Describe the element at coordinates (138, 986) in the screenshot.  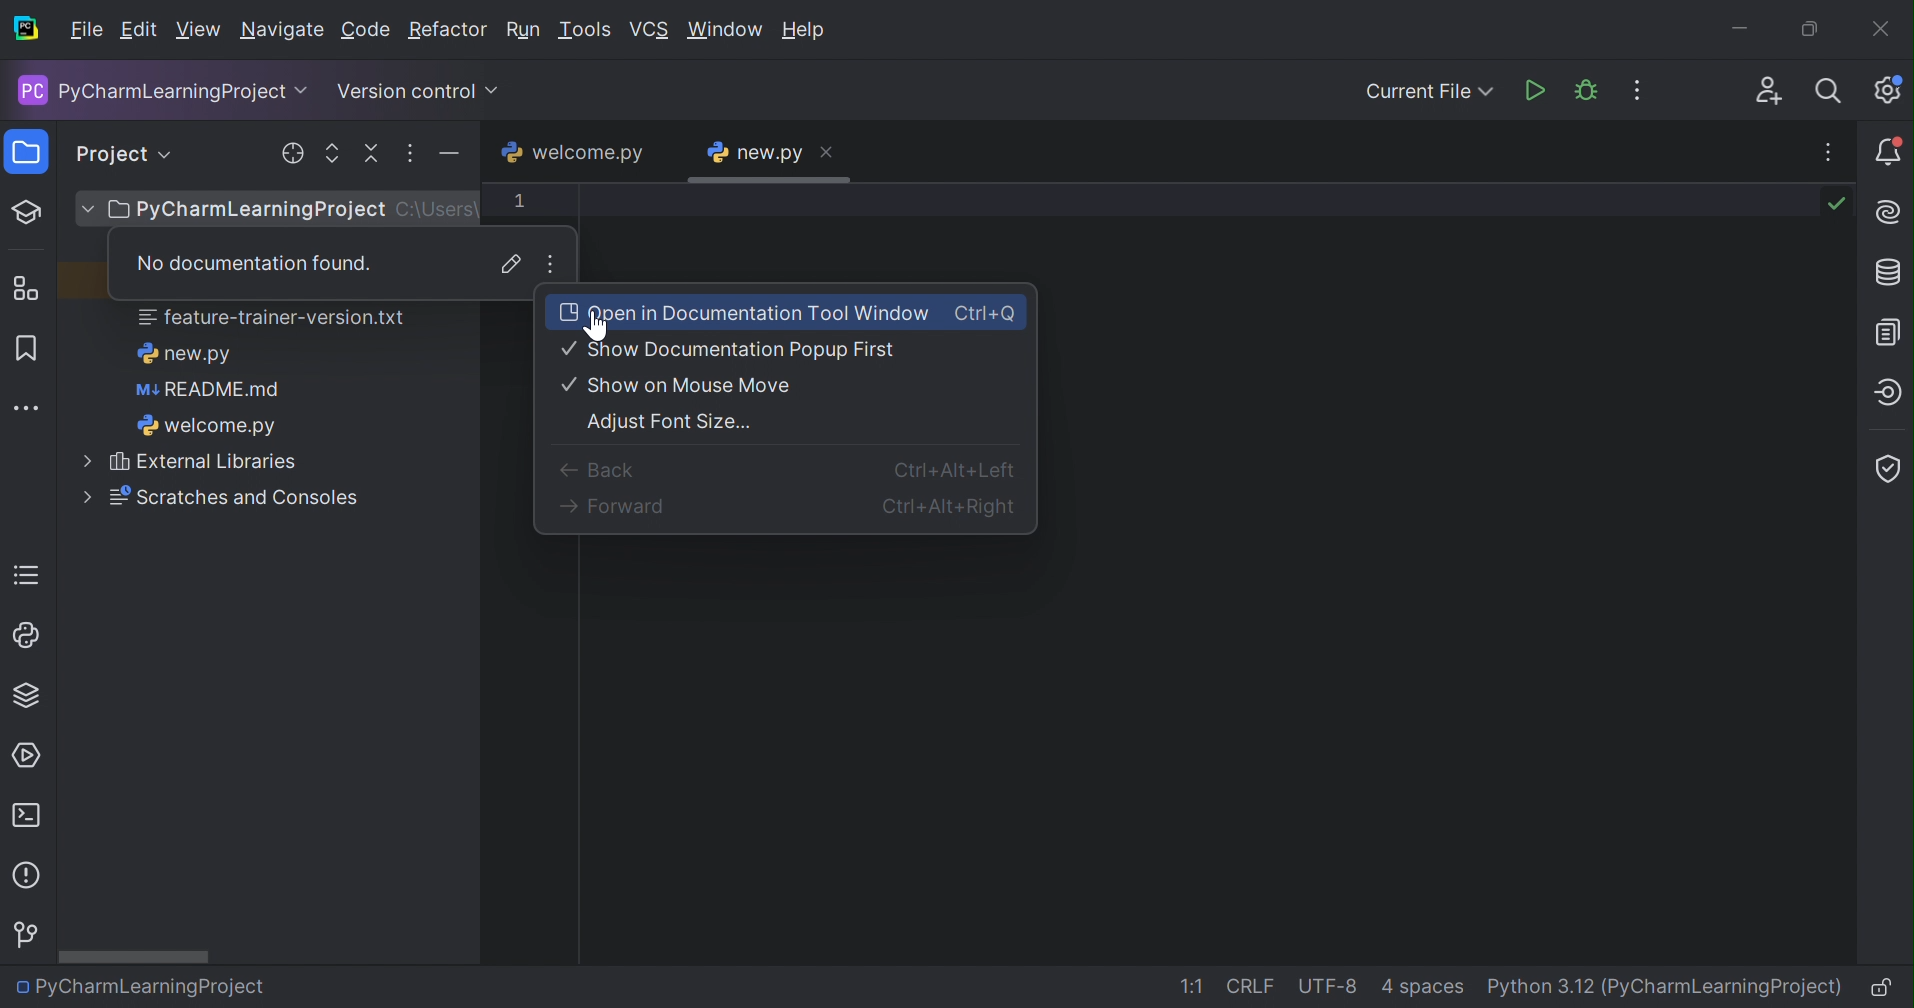
I see `PyCharmLearningProject` at that location.